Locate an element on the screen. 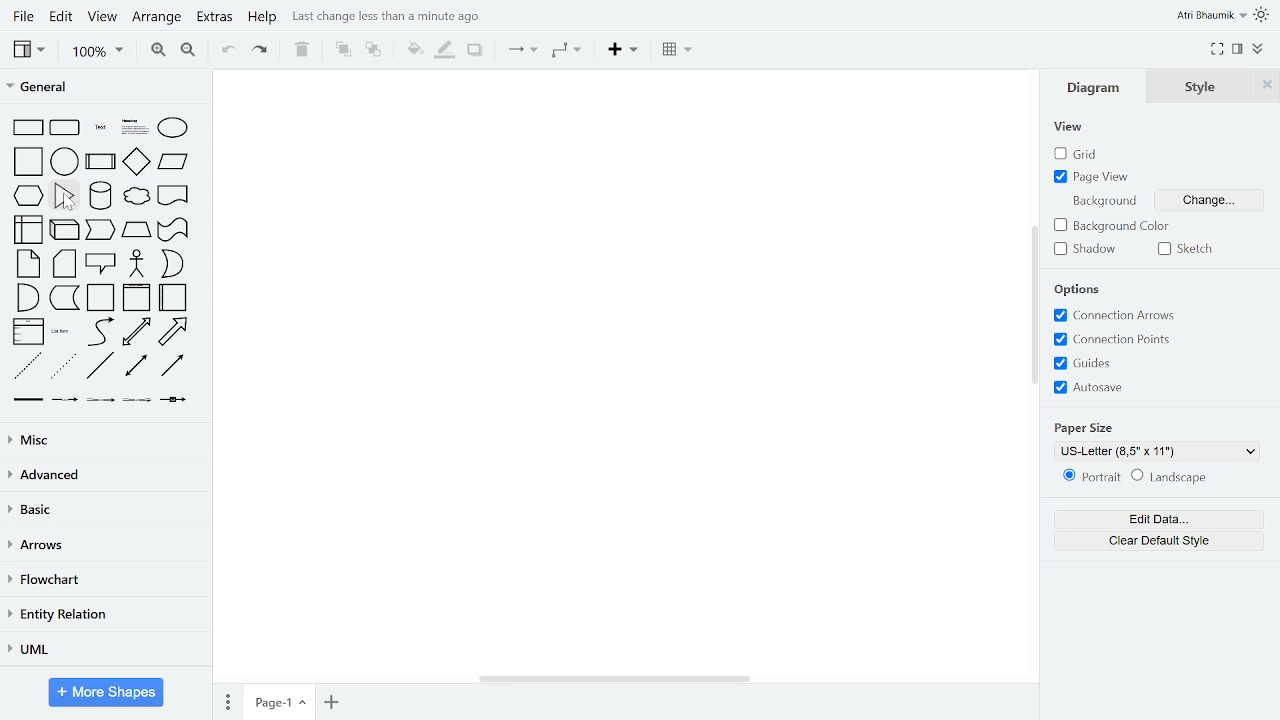 The width and height of the screenshot is (1280, 720). curve is located at coordinates (98, 332).